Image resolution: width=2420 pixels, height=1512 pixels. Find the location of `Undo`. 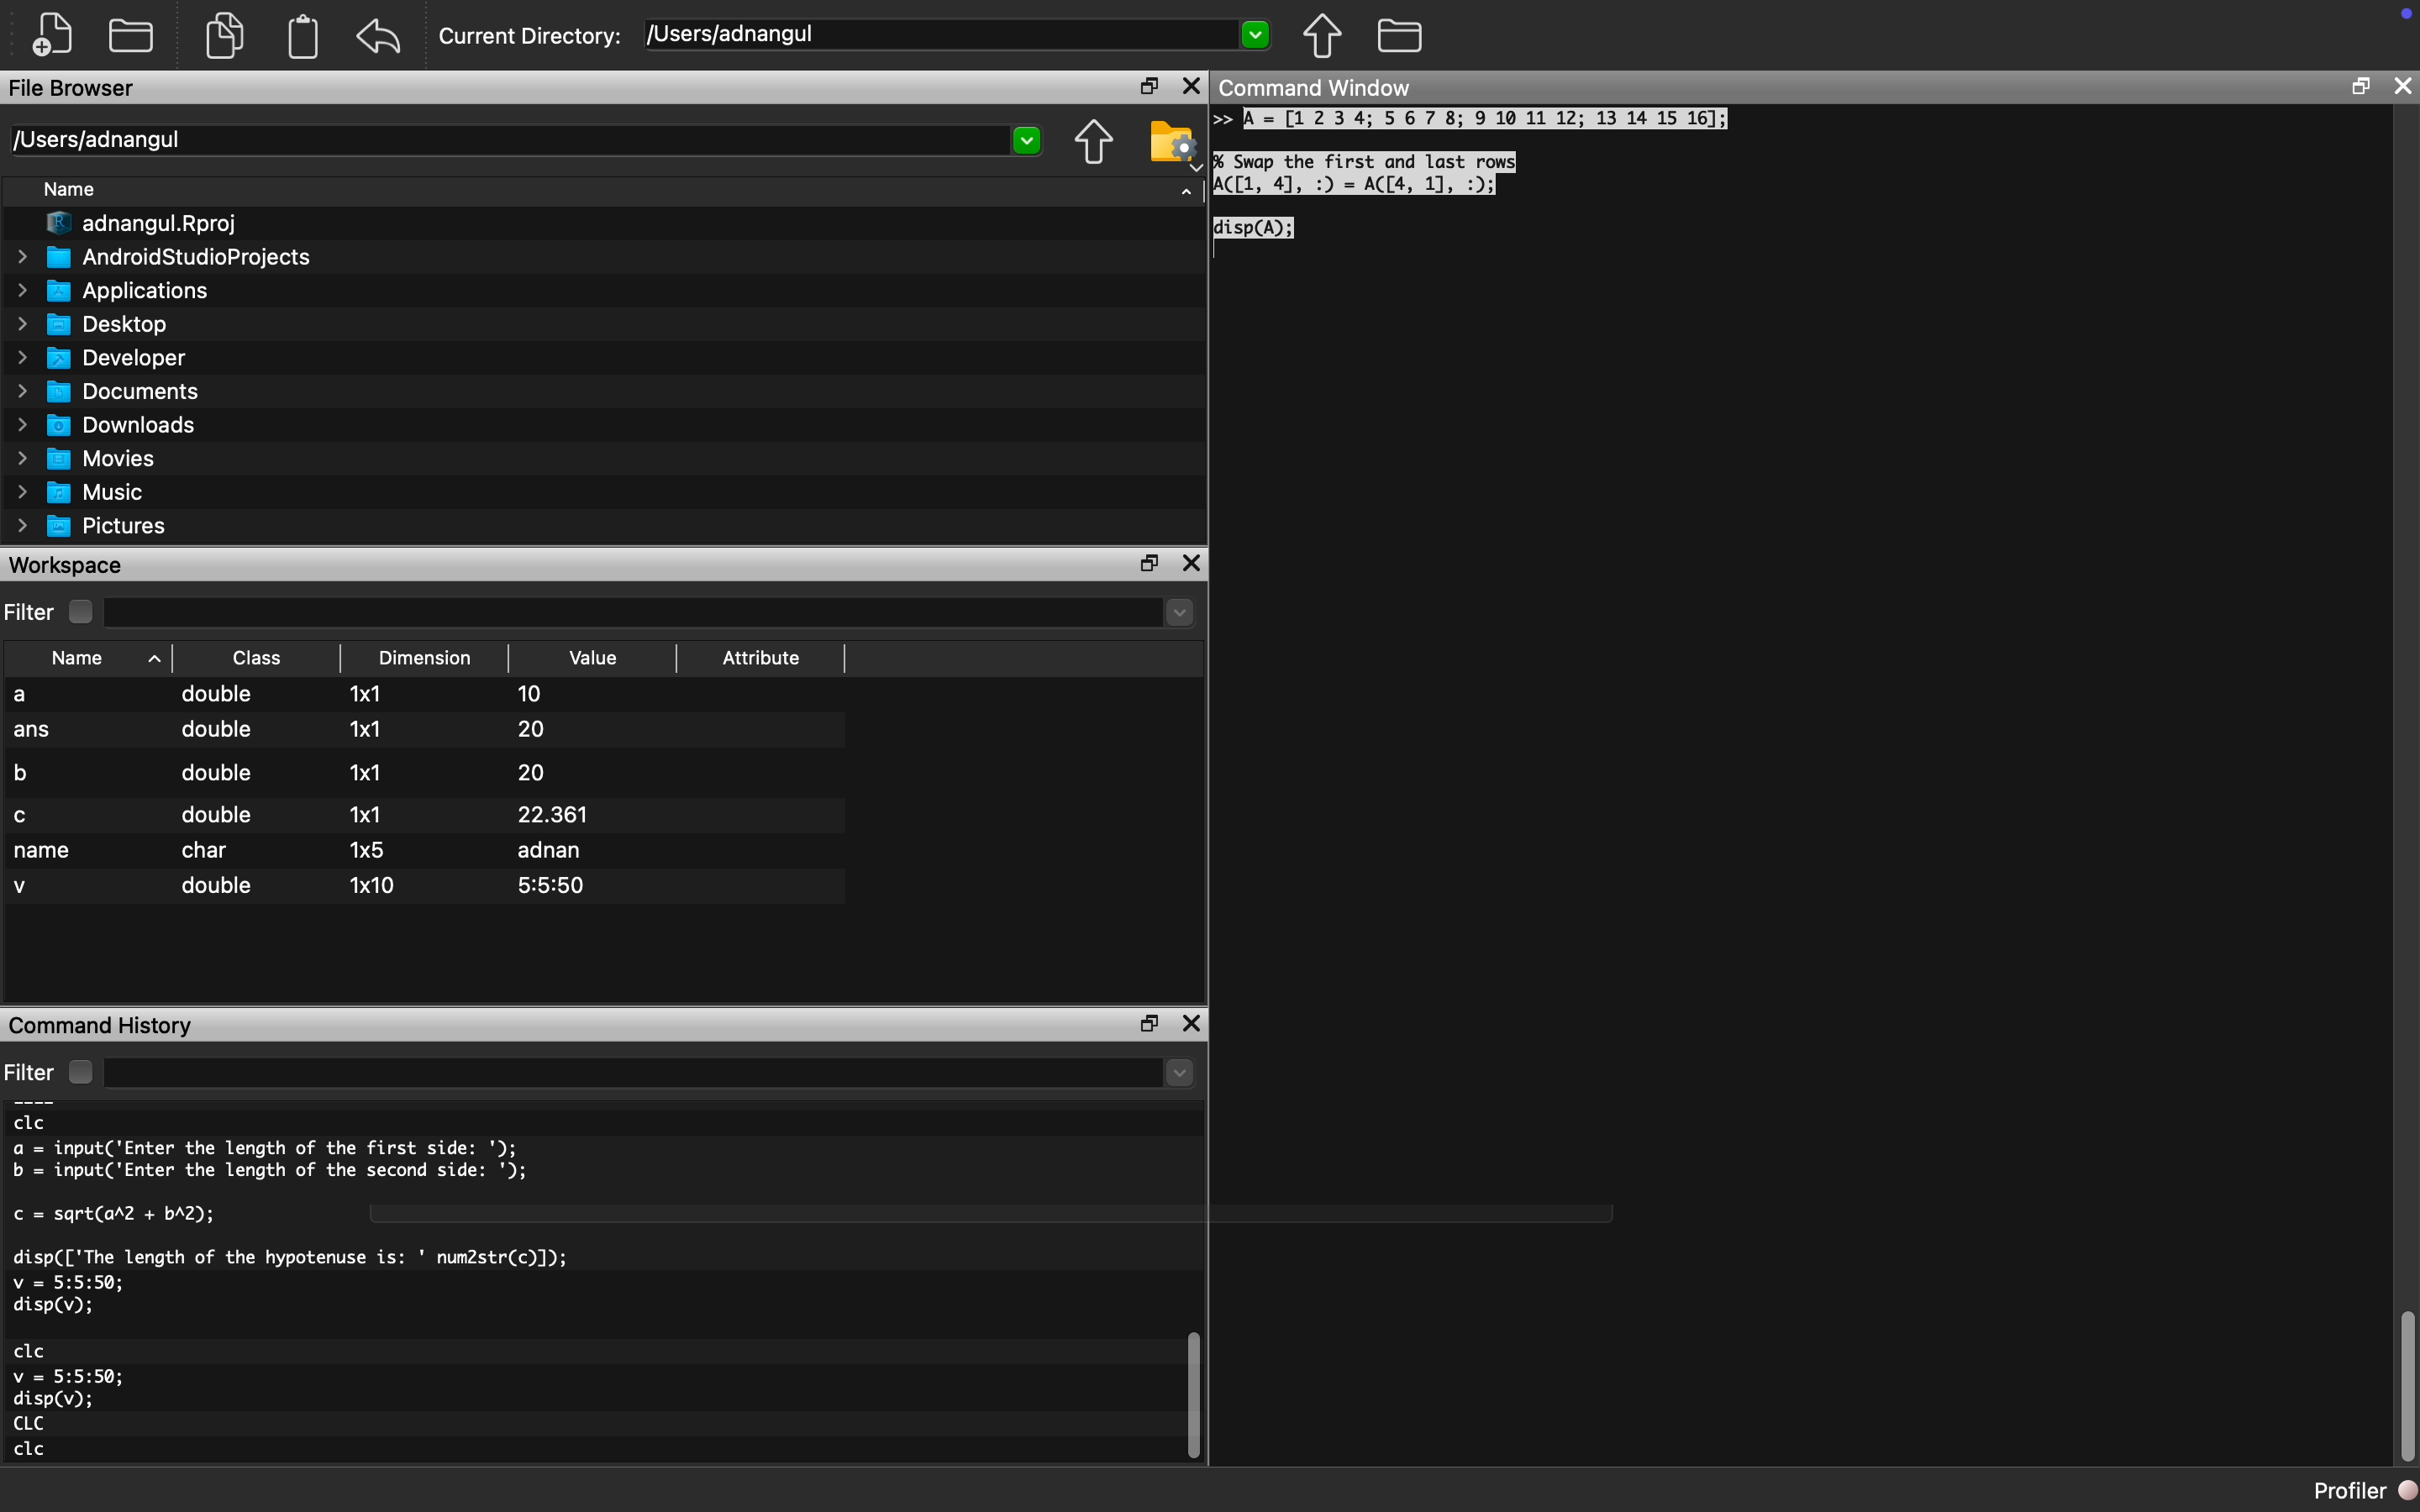

Undo is located at coordinates (386, 31).